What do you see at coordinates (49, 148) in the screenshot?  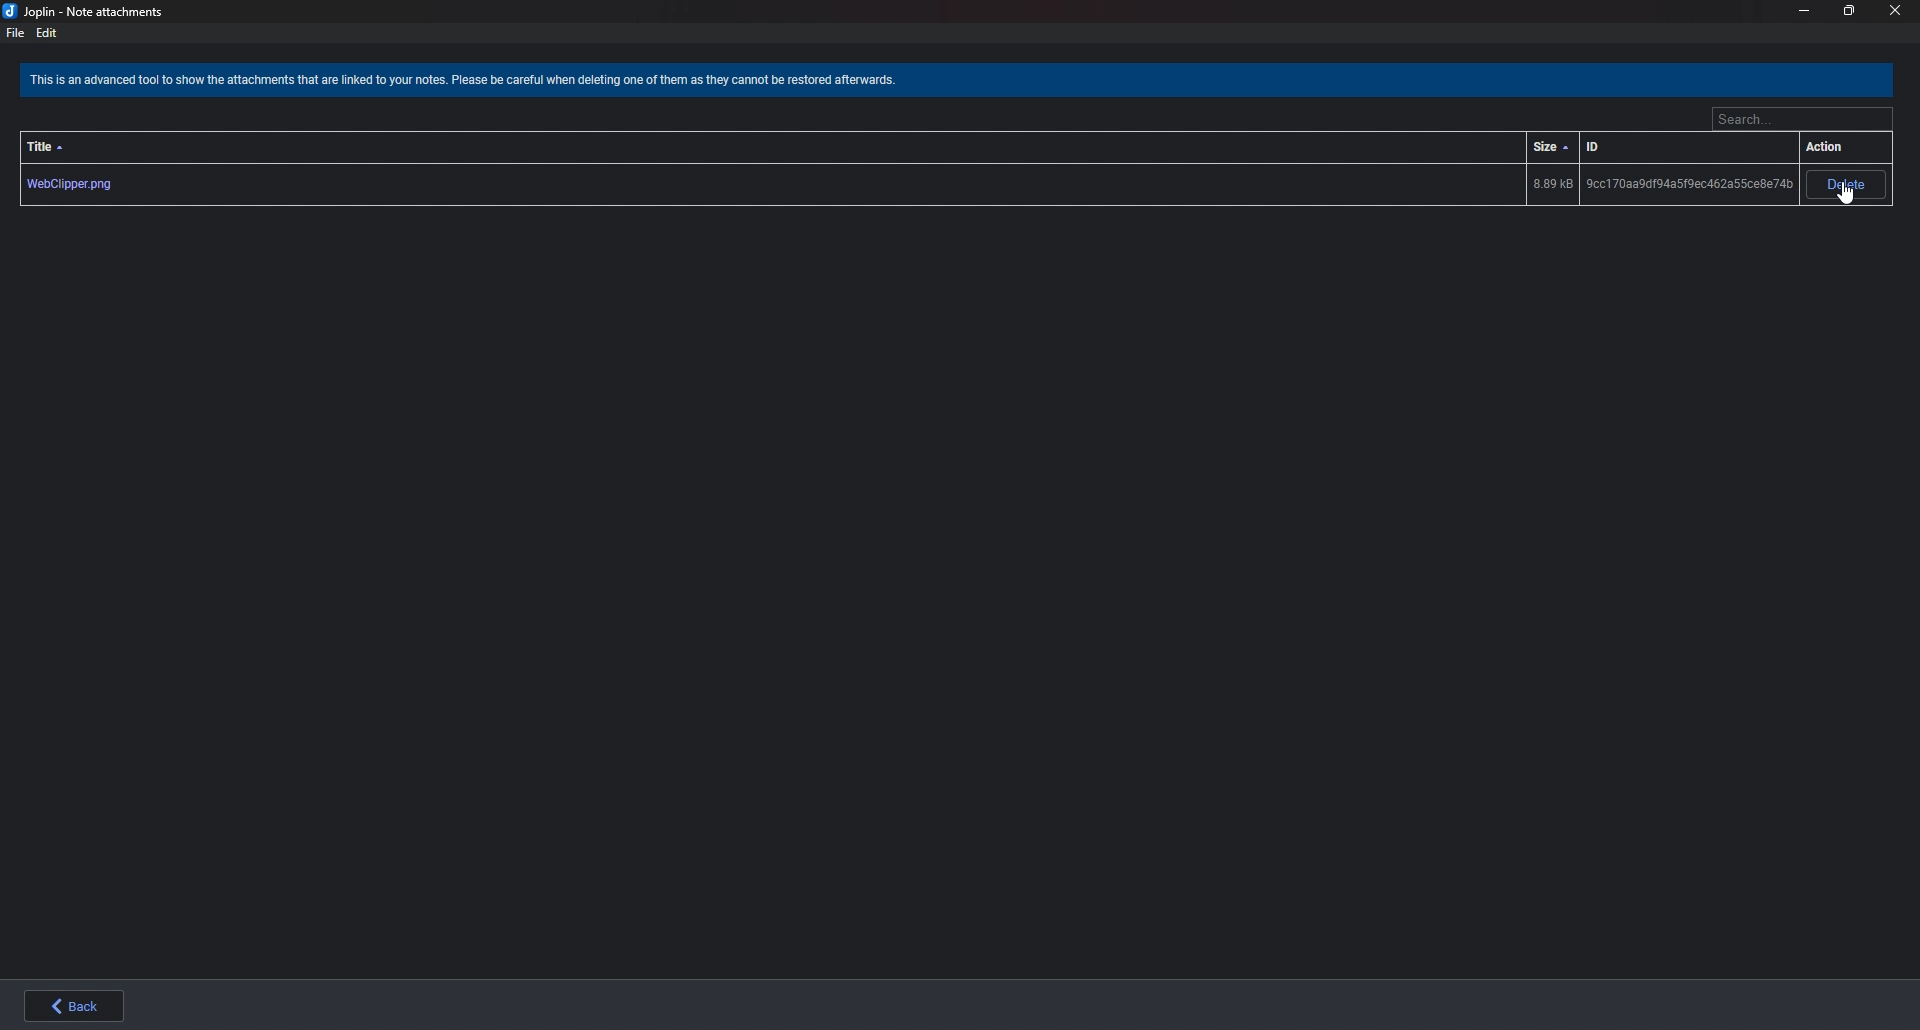 I see `Title` at bounding box center [49, 148].